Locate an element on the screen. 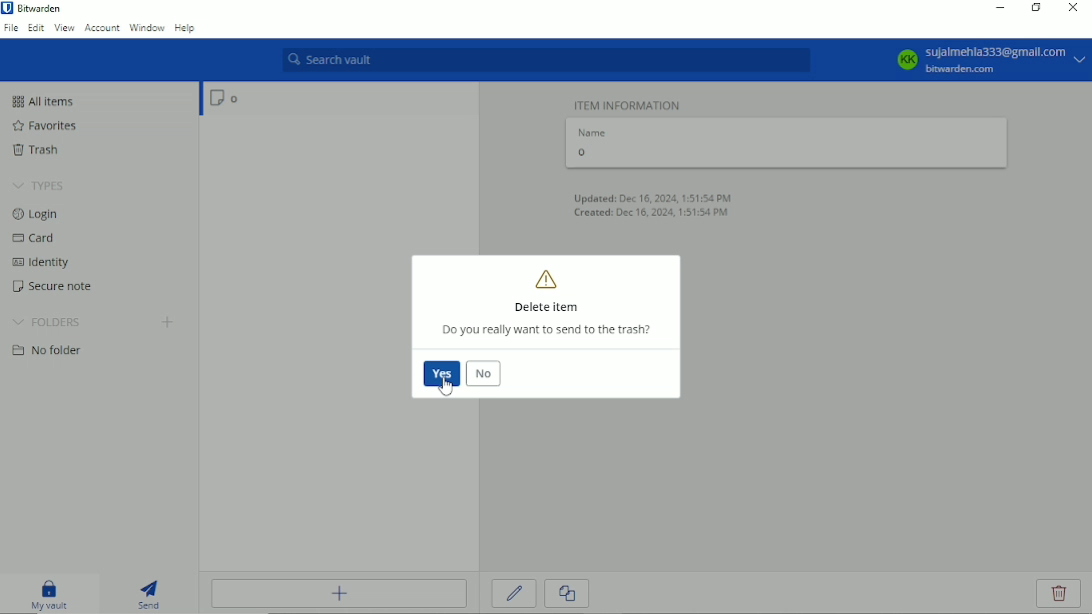 The height and width of the screenshot is (614, 1092). Updated: Dec 16, 2024, 1:51:54 PM is located at coordinates (654, 197).